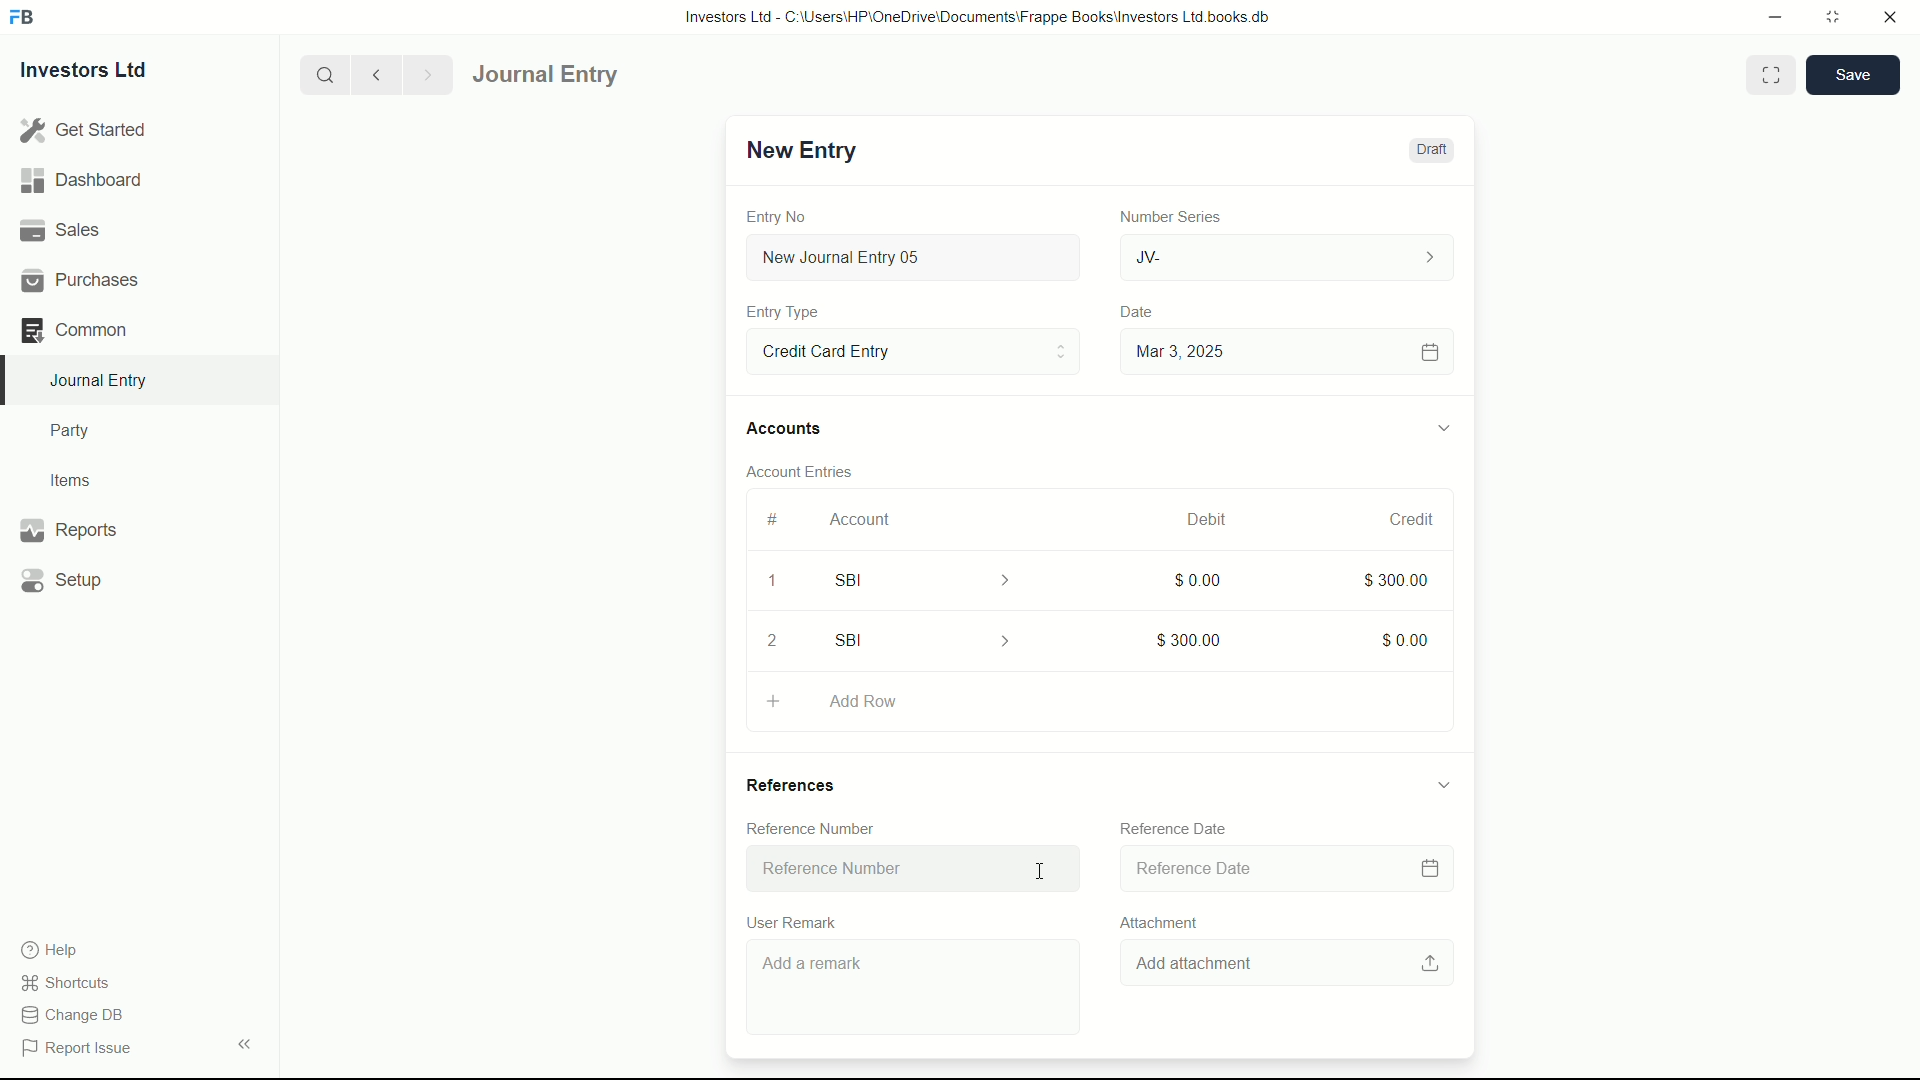  Describe the element at coordinates (796, 921) in the screenshot. I see `User Remark` at that location.